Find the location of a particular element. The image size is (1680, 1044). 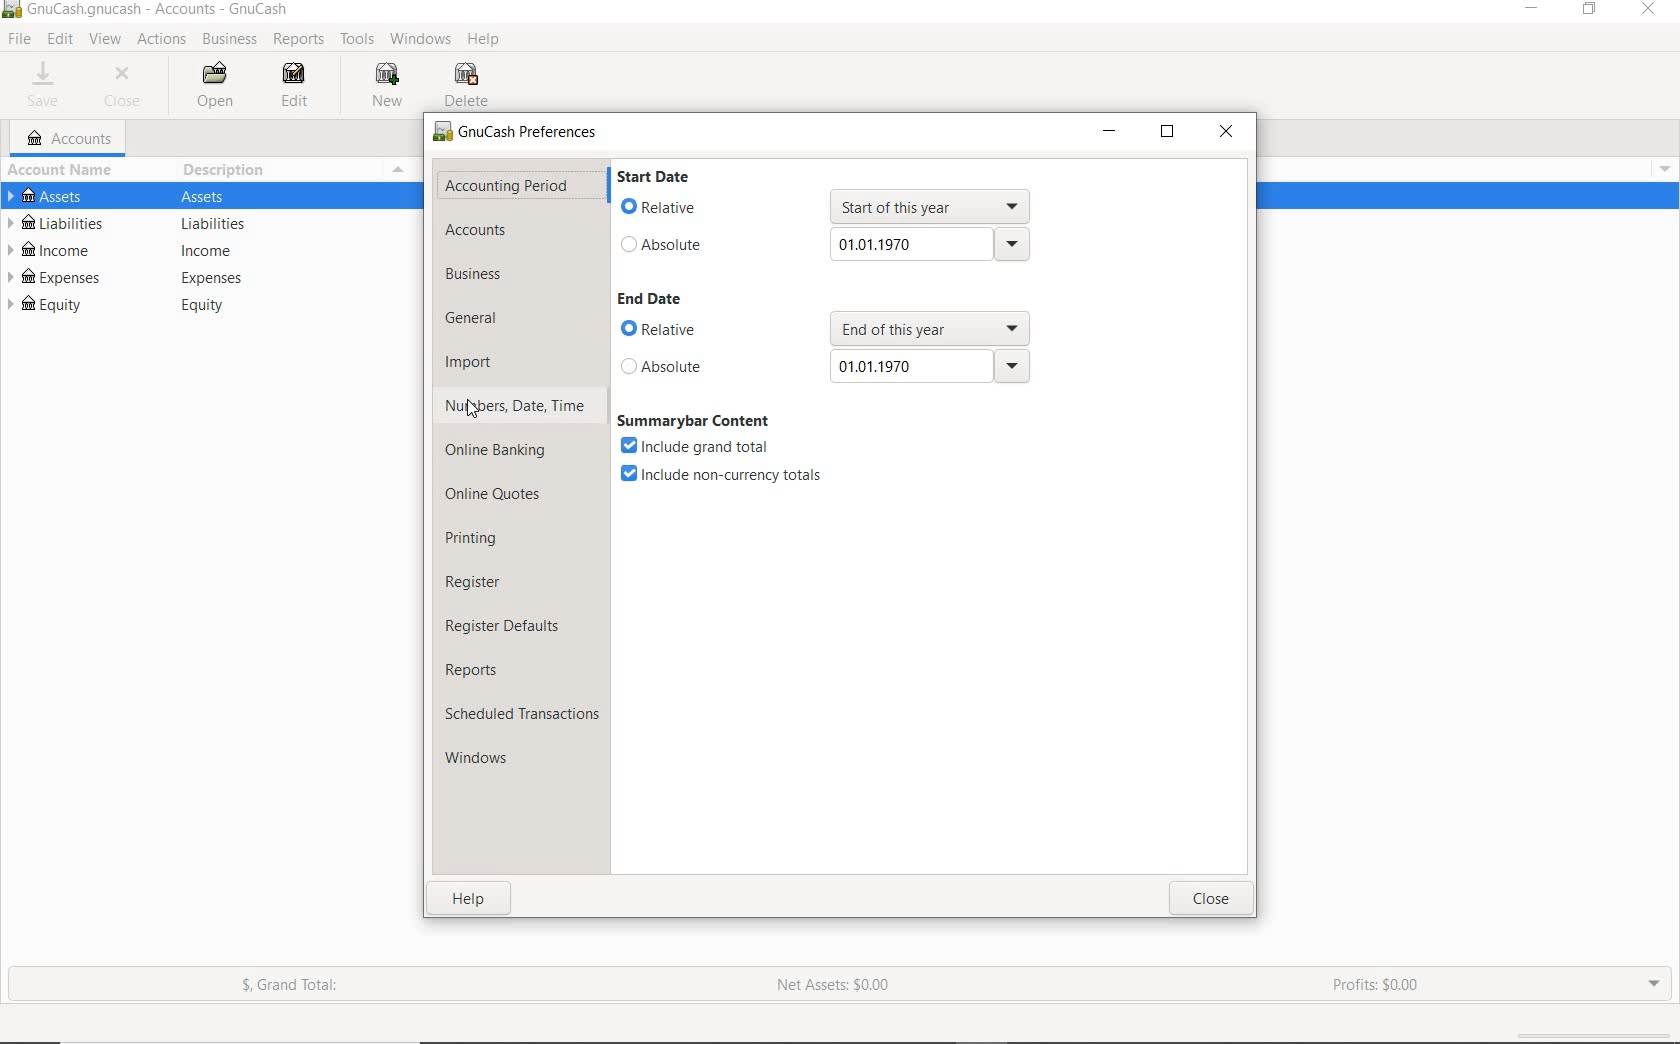

EXPENSES is located at coordinates (213, 277).